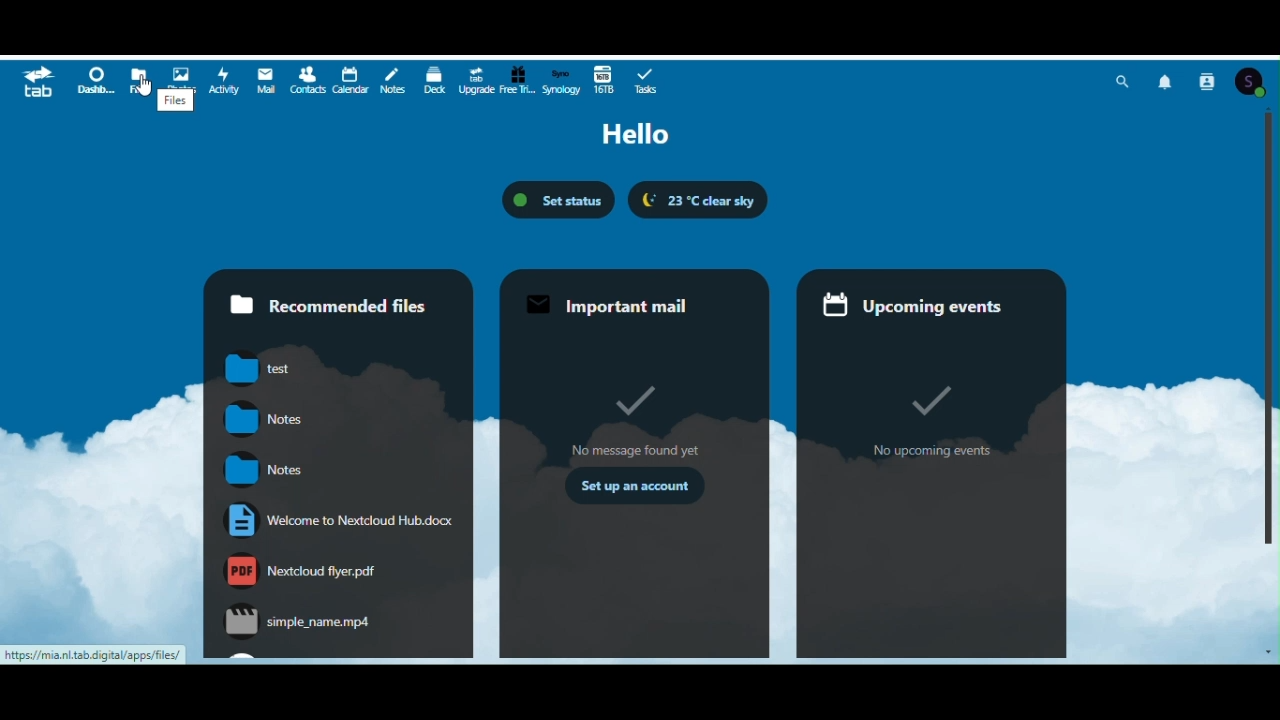  I want to click on Activity, so click(225, 78).